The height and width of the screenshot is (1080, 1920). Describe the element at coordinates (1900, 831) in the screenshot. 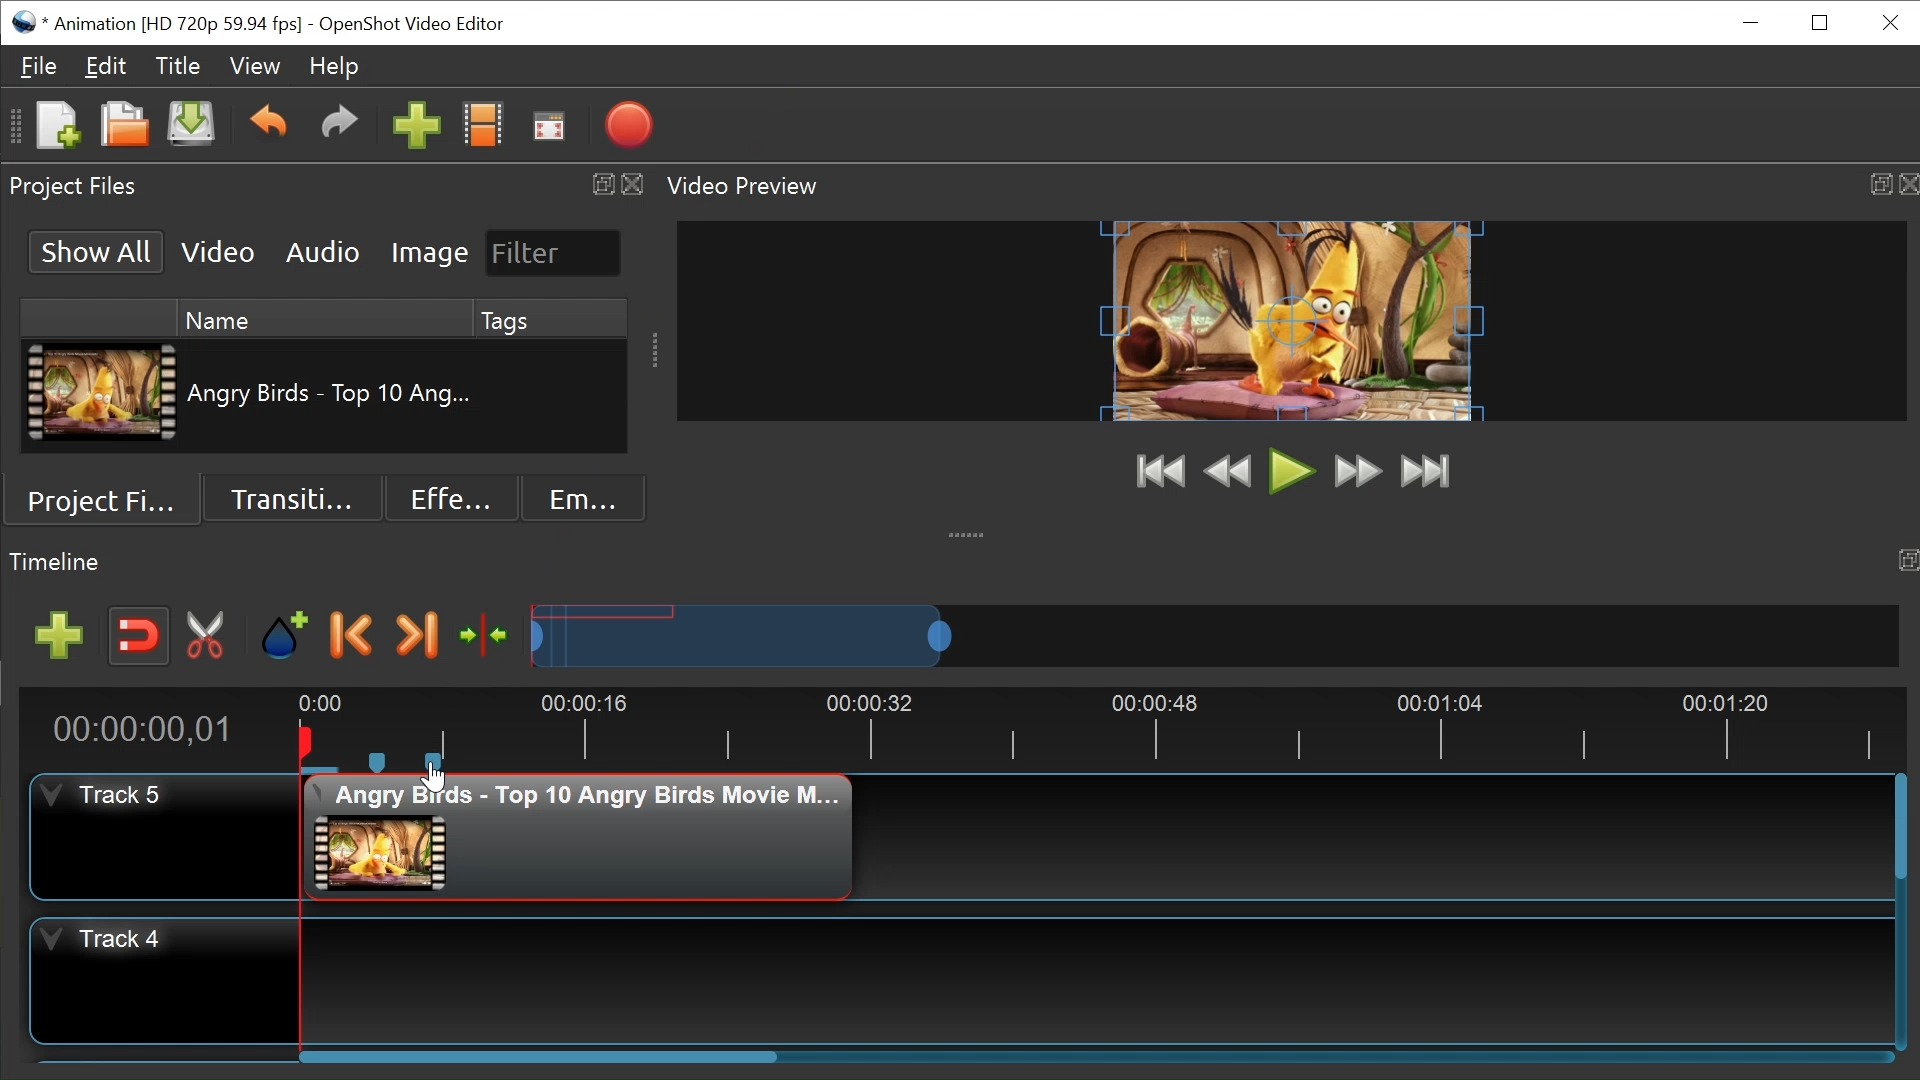

I see `Vertical Scroll bar` at that location.